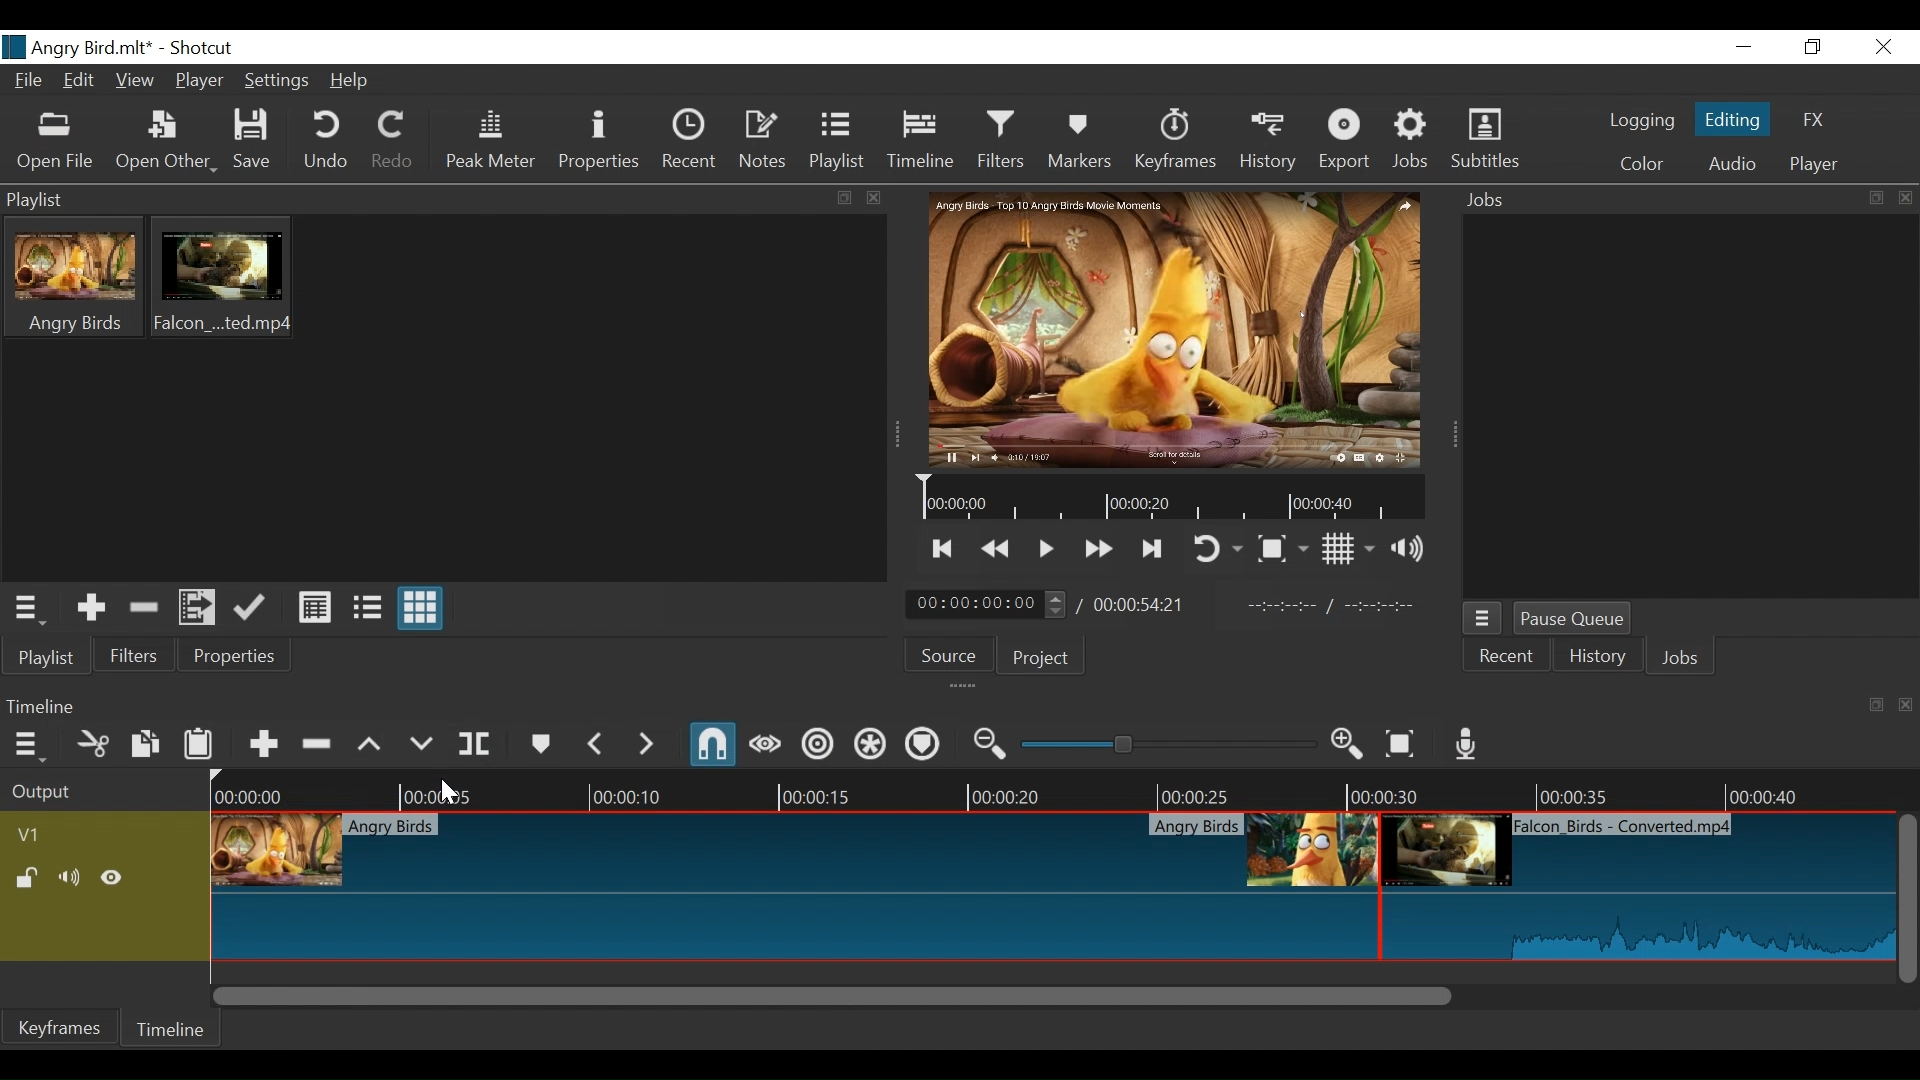  I want to click on Source, so click(947, 657).